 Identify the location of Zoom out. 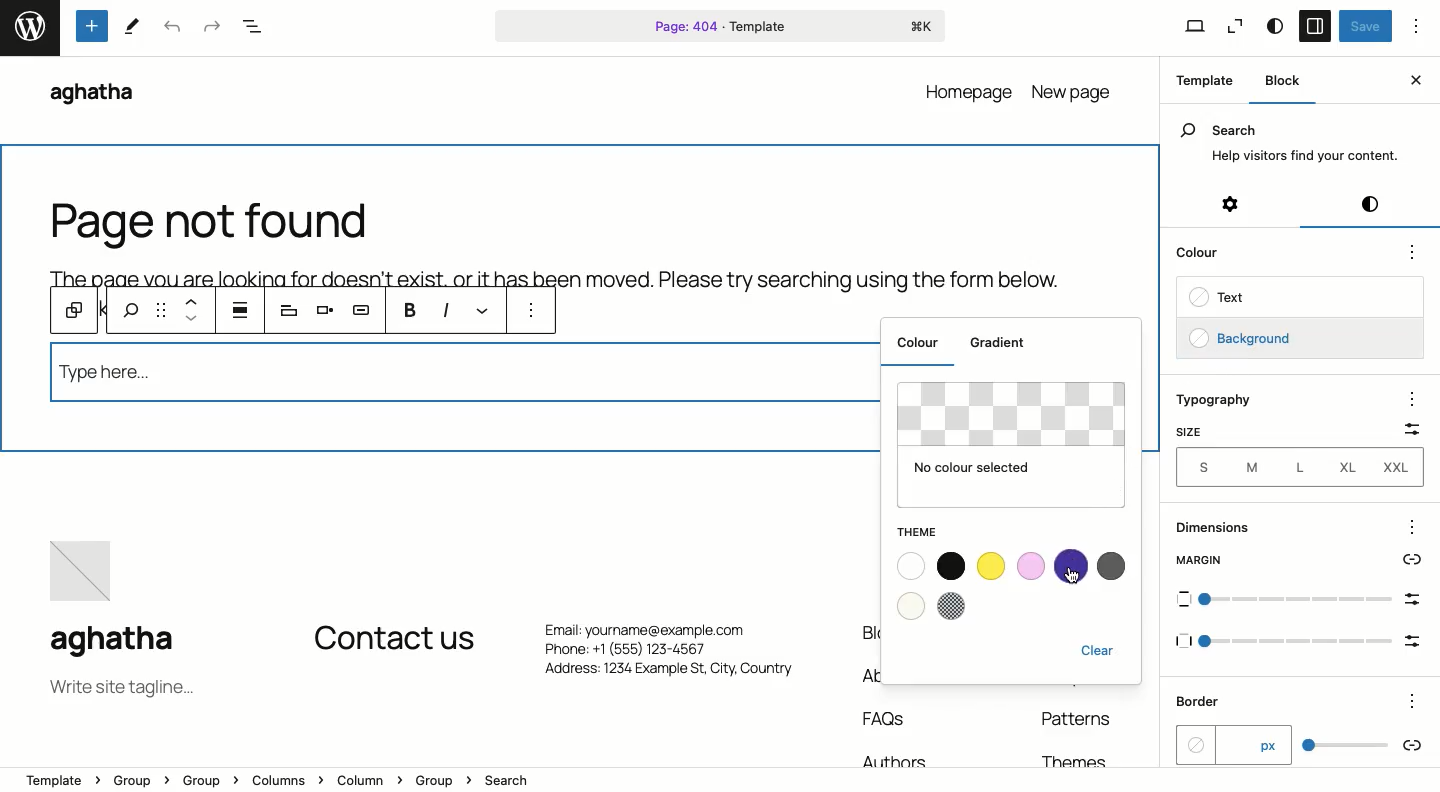
(1237, 25).